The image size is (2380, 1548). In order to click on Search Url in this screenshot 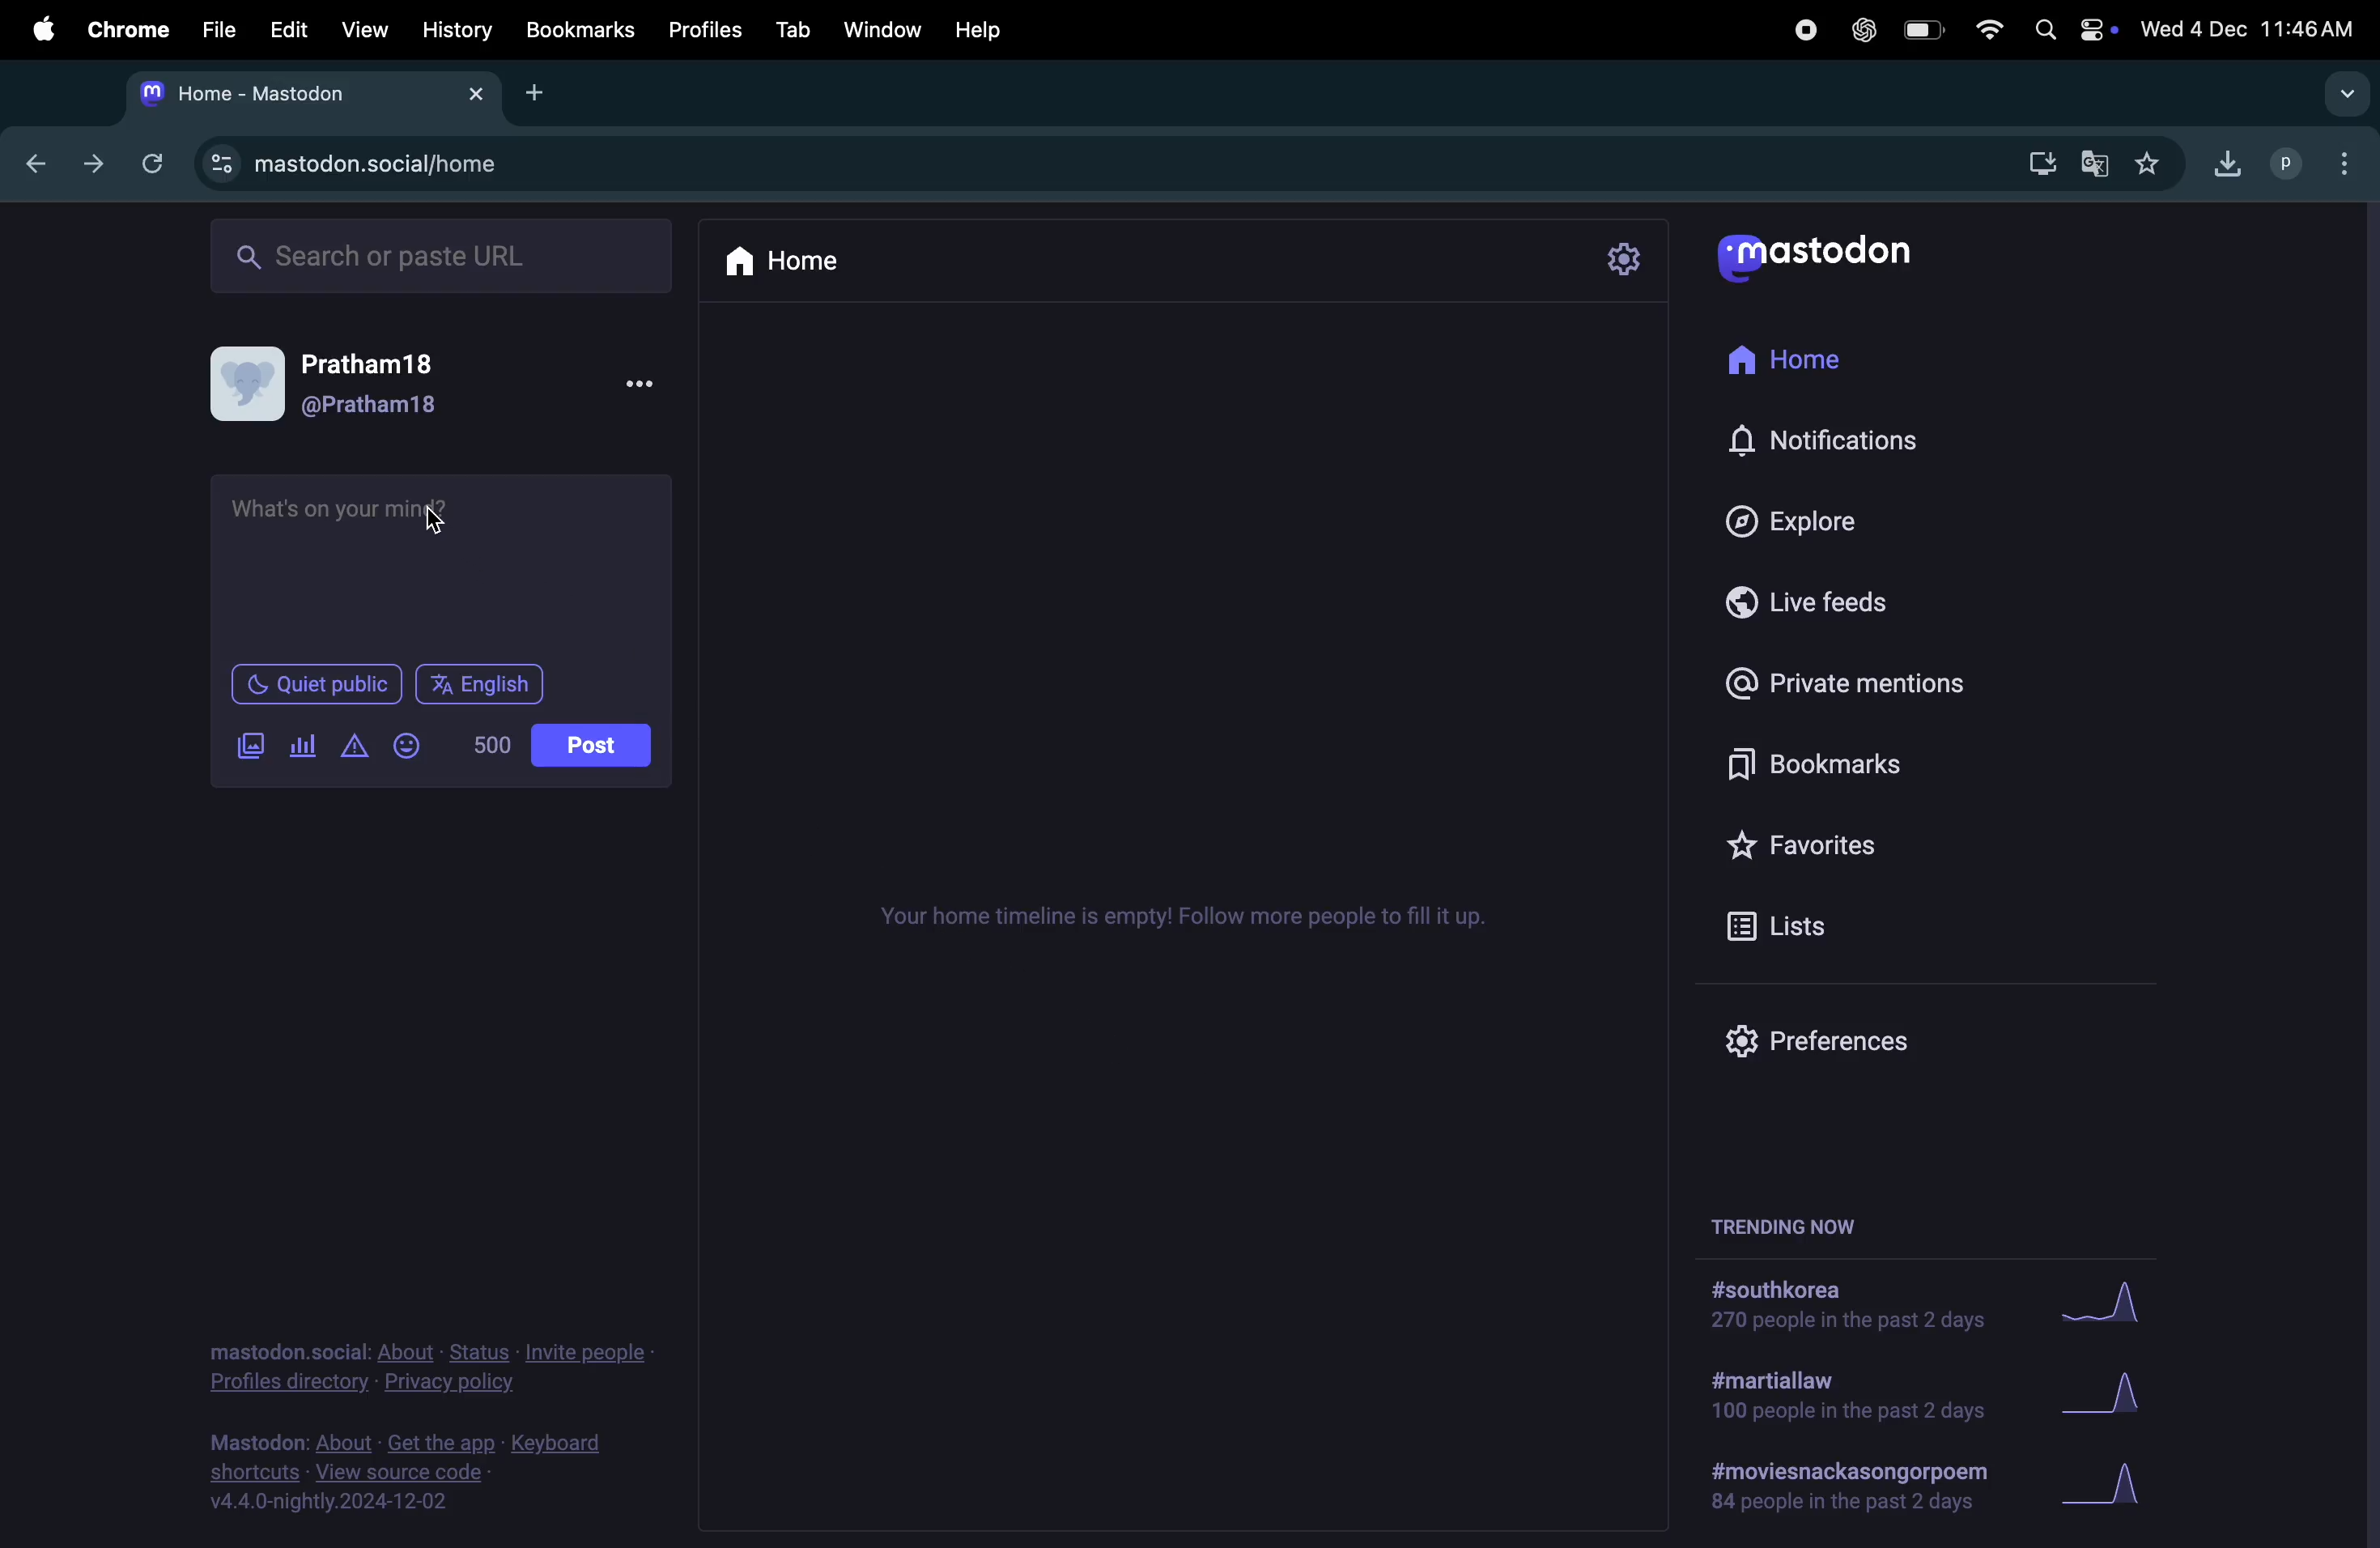, I will do `click(445, 257)`.